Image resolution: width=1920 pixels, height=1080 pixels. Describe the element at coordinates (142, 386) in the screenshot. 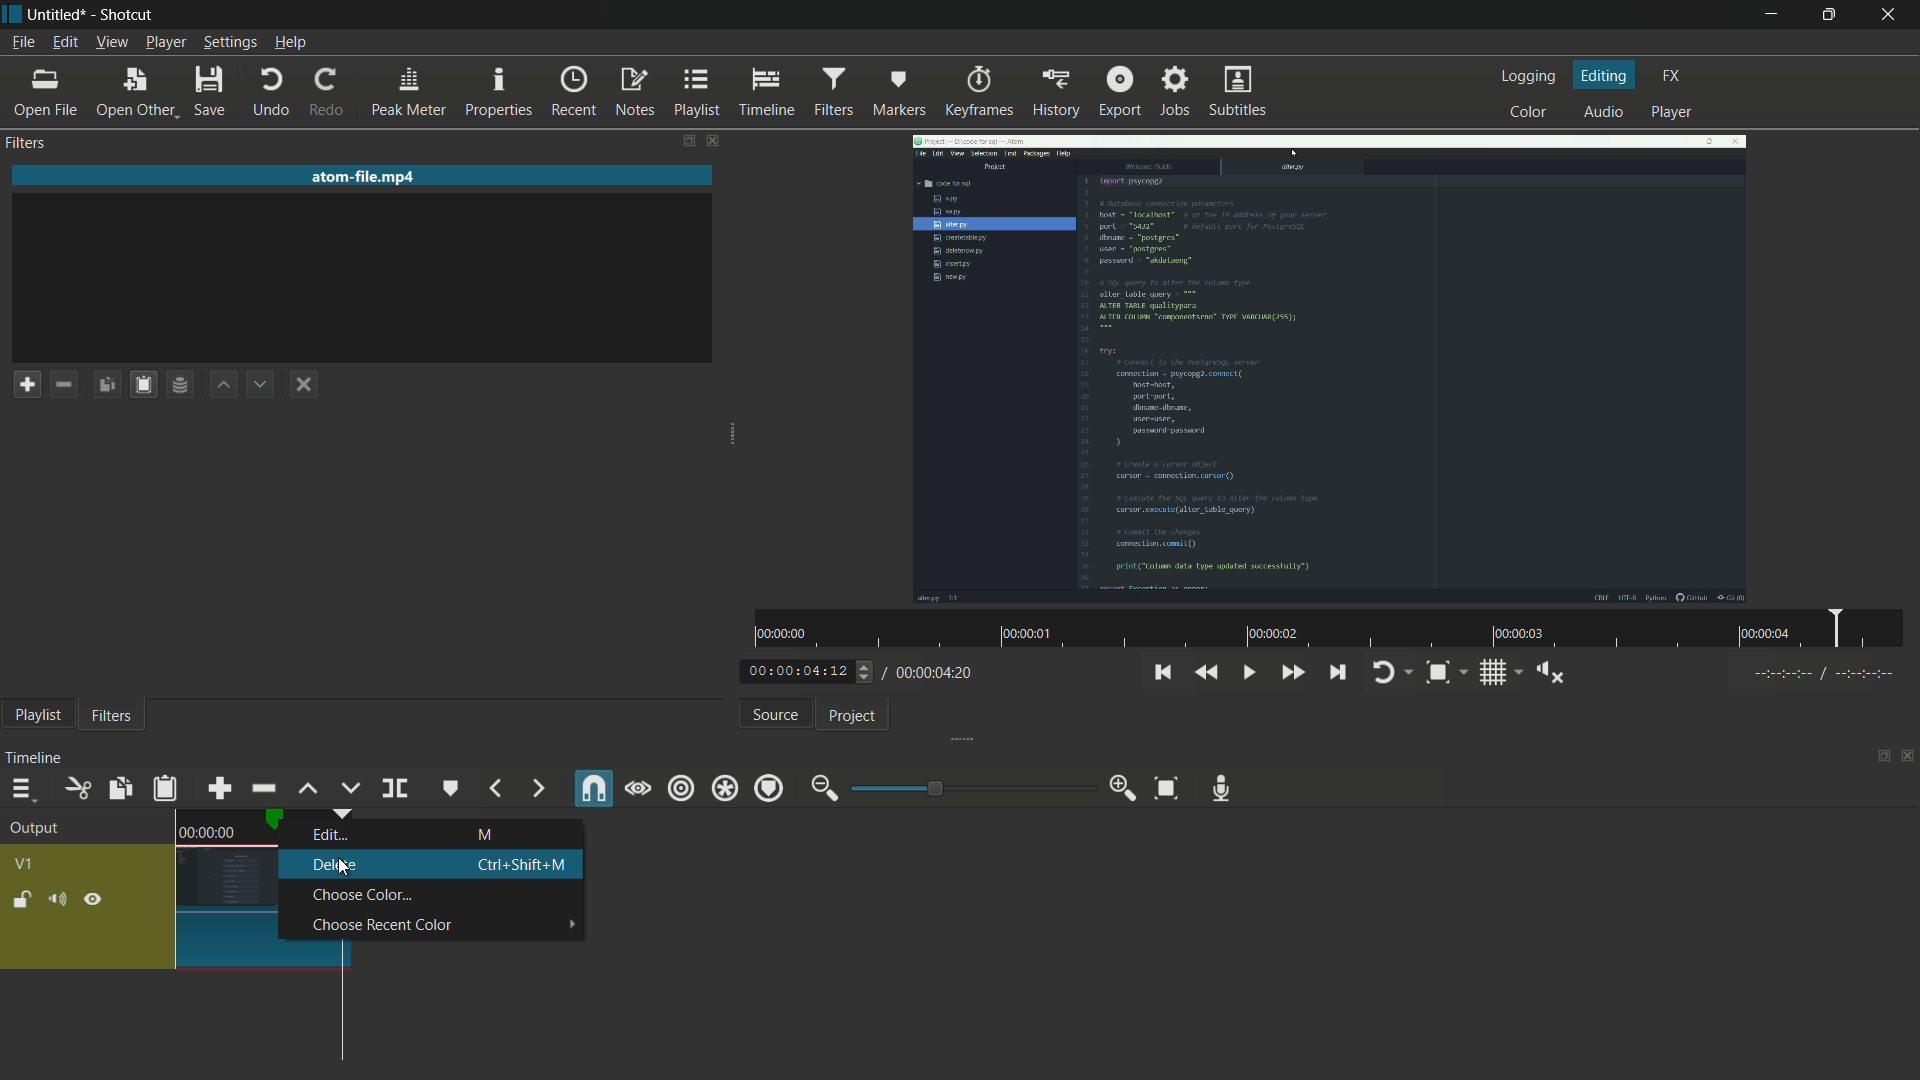

I see `paste` at that location.